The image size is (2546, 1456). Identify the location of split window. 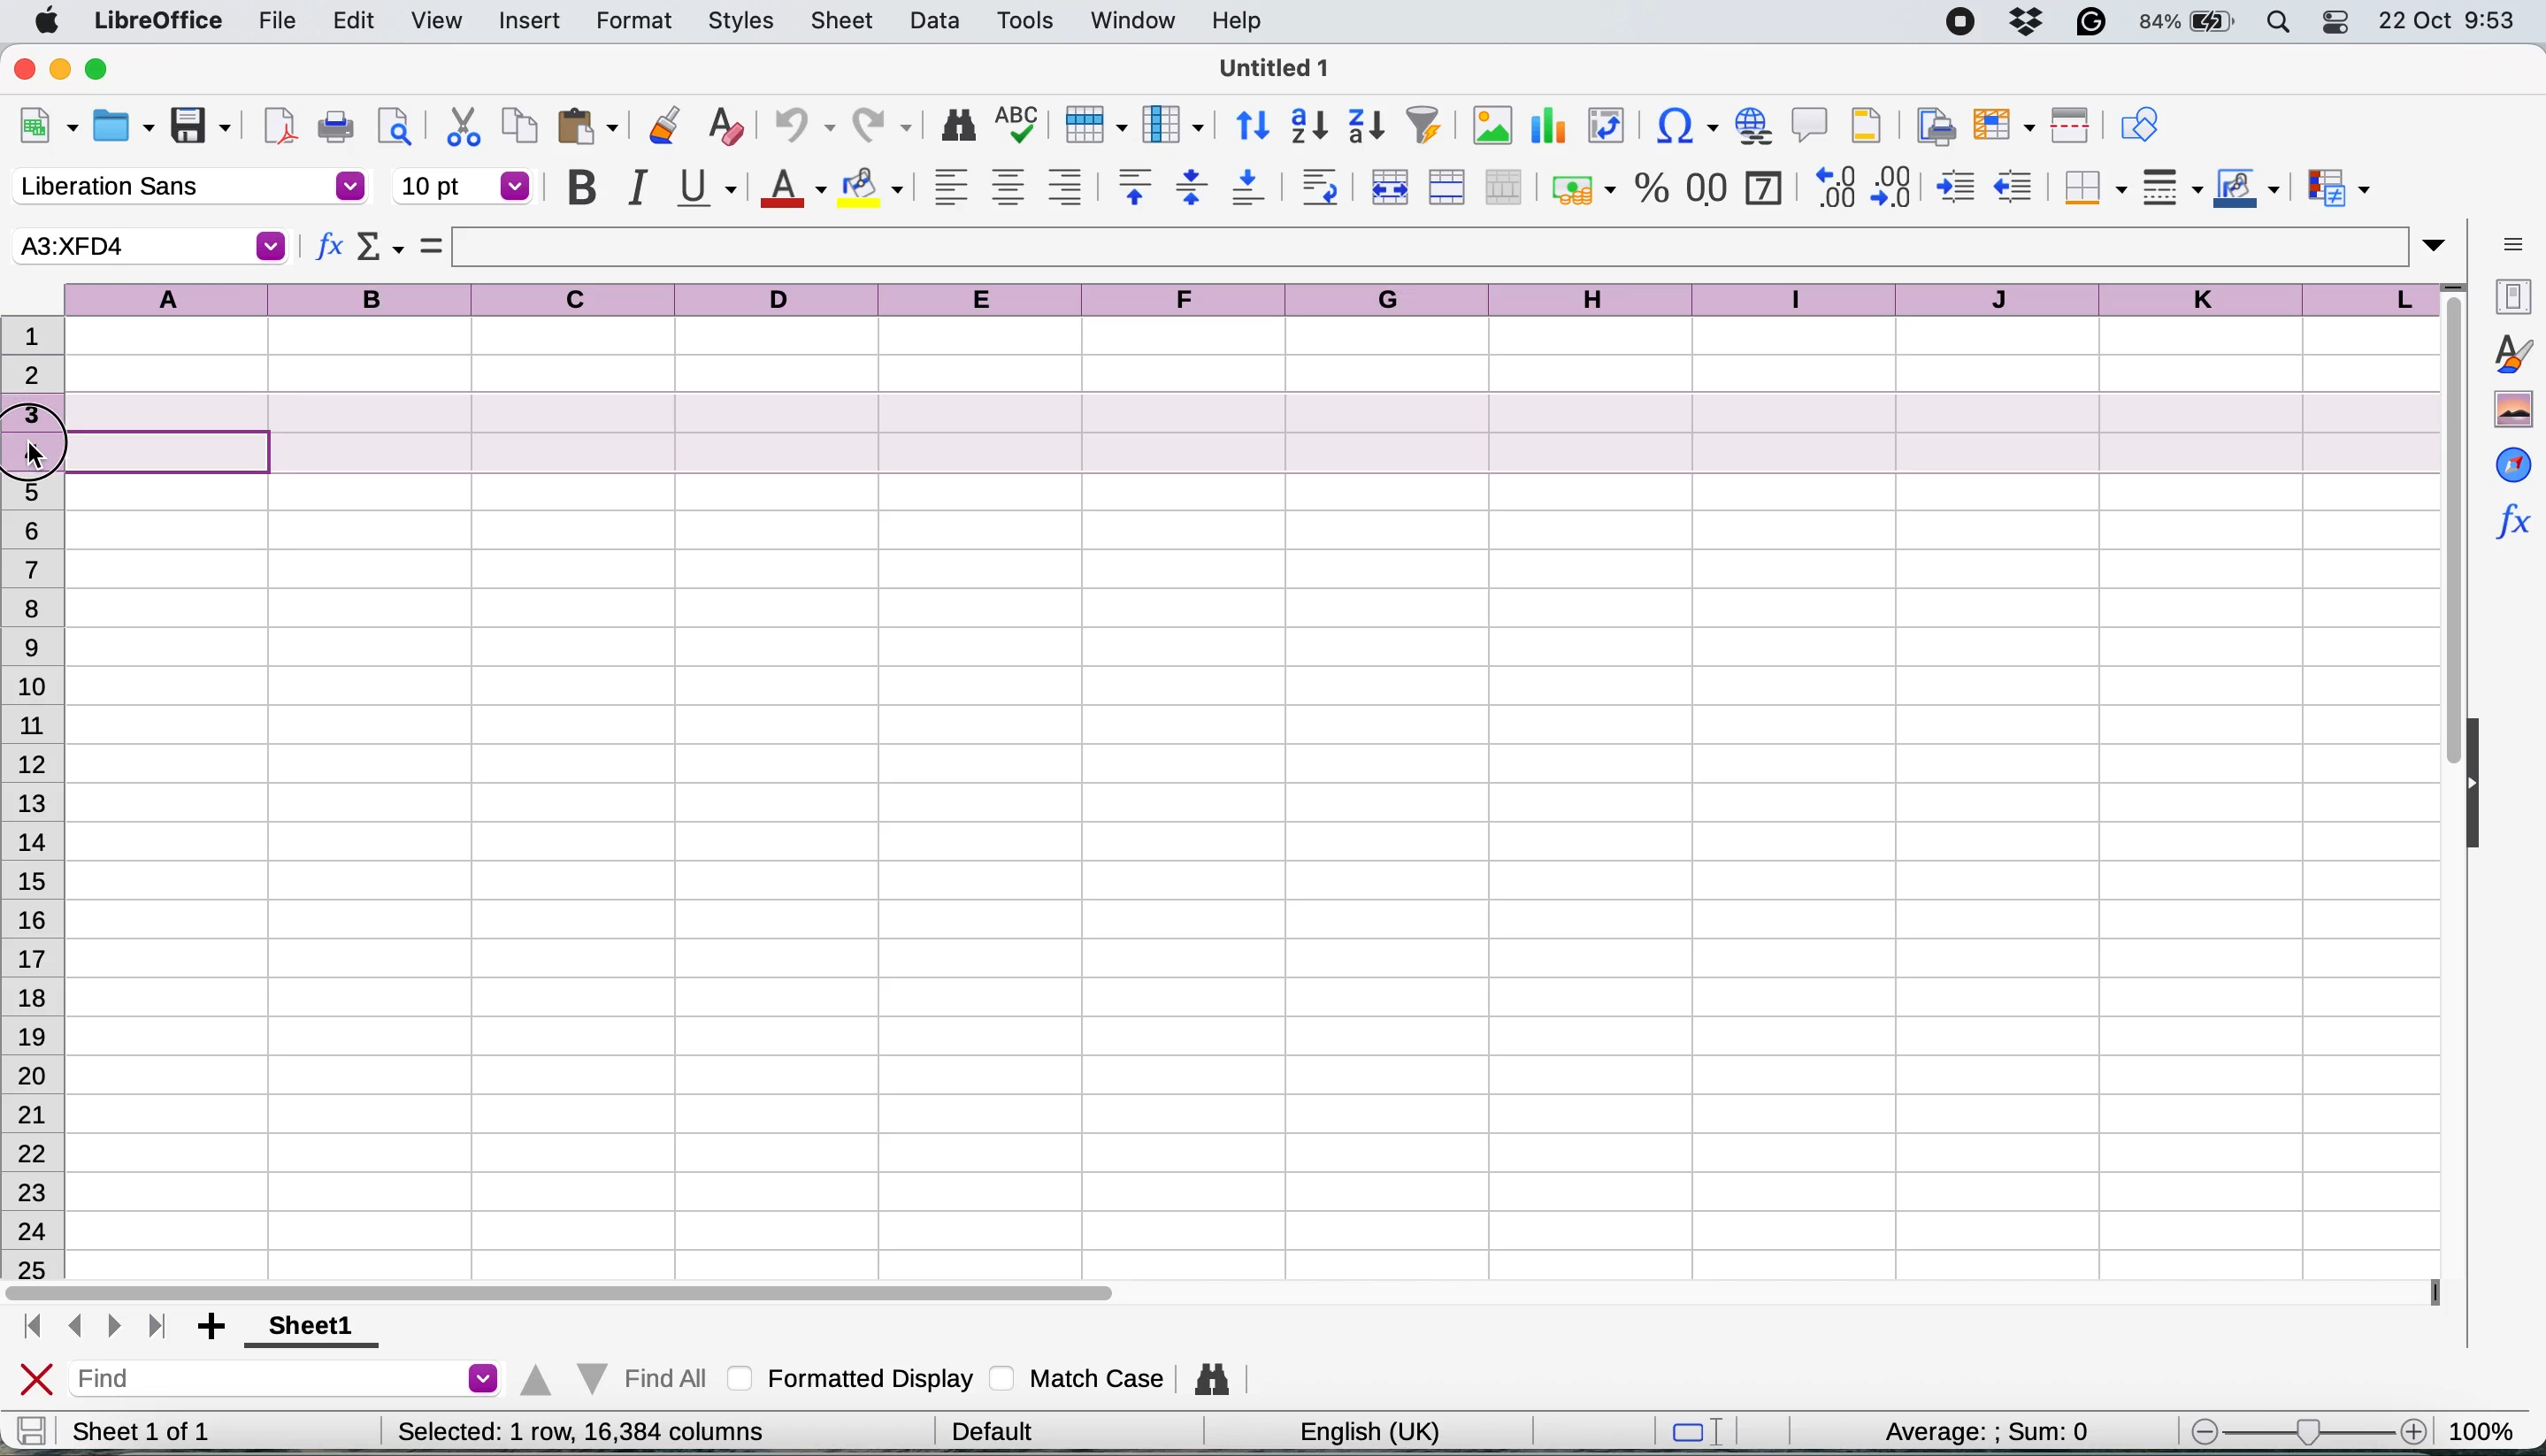
(2066, 126).